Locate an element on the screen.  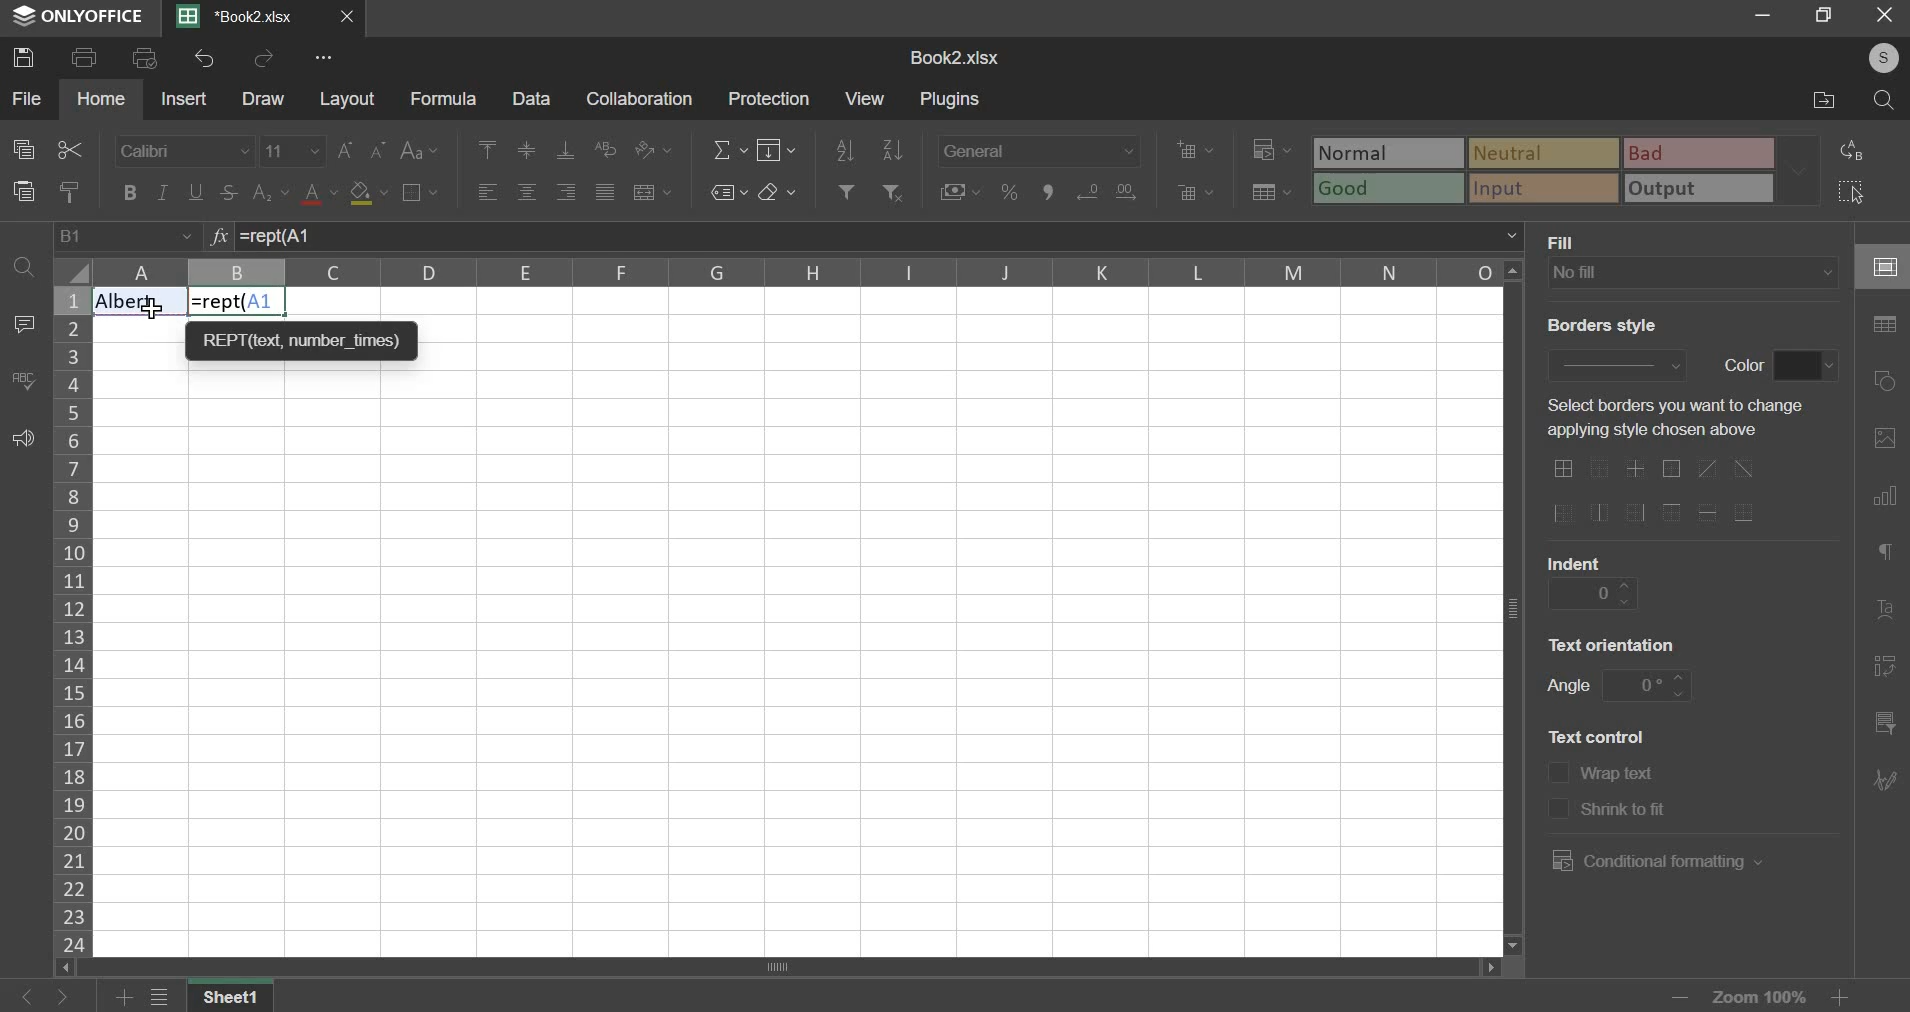
change case is located at coordinates (420, 151).